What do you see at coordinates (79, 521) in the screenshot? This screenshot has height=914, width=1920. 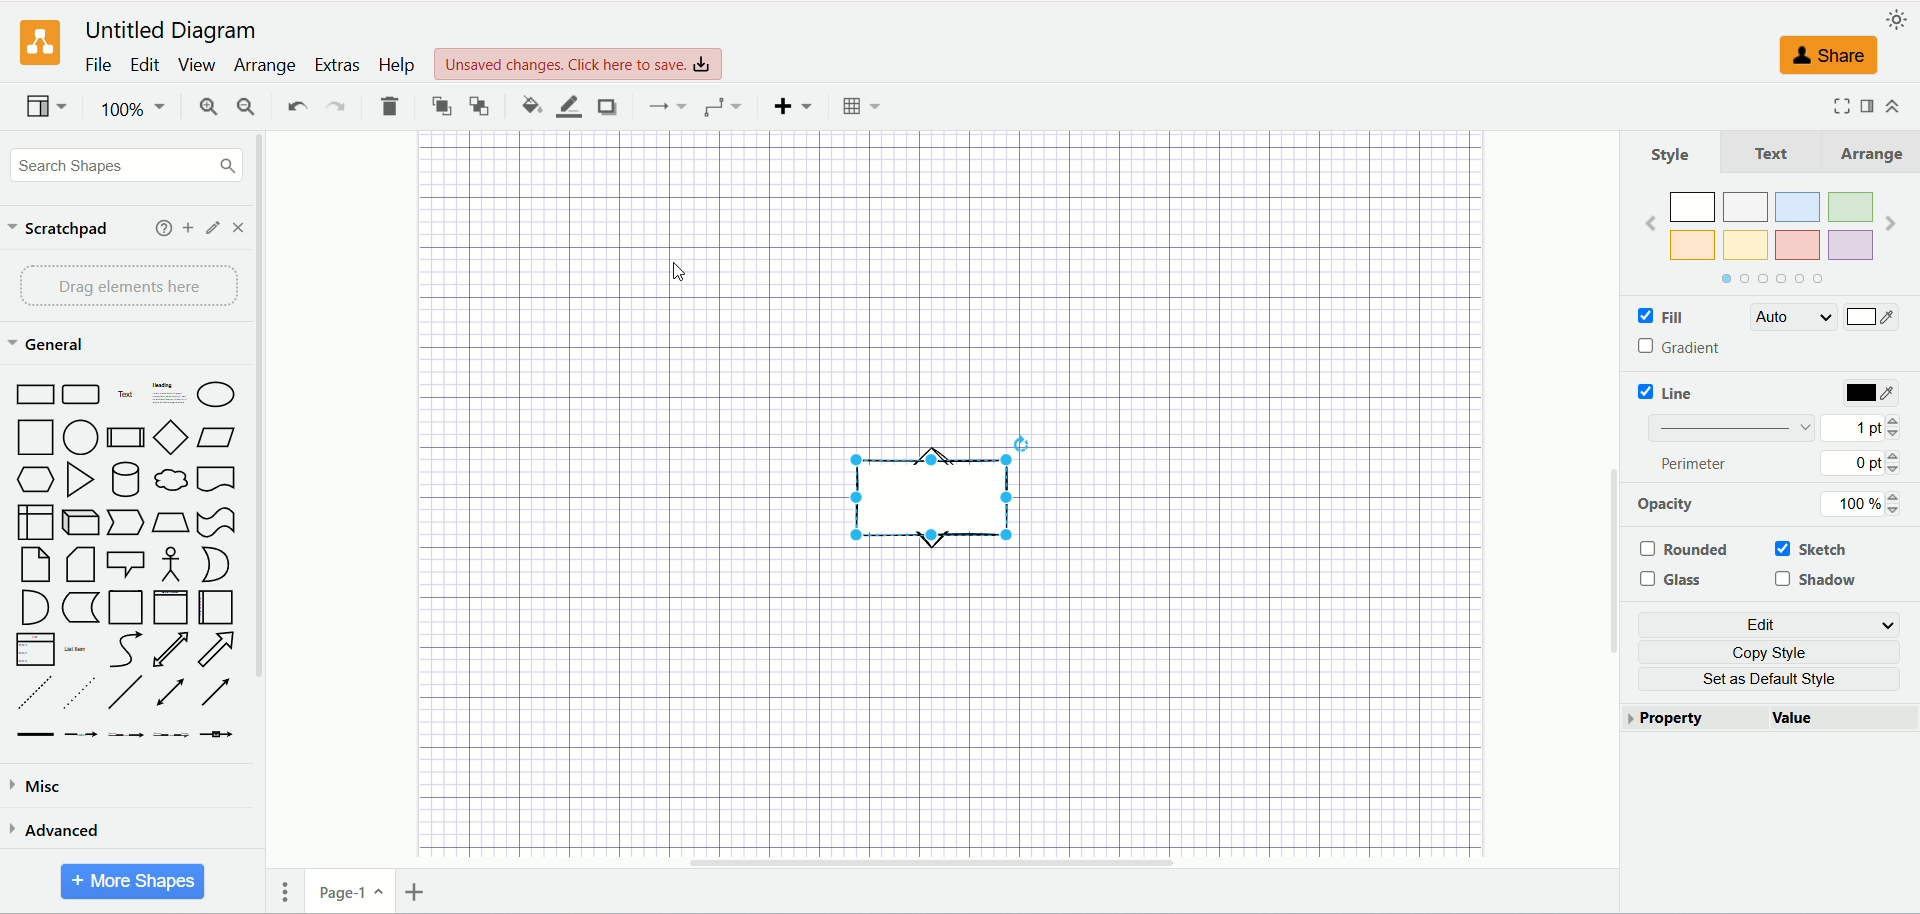 I see `cube` at bounding box center [79, 521].